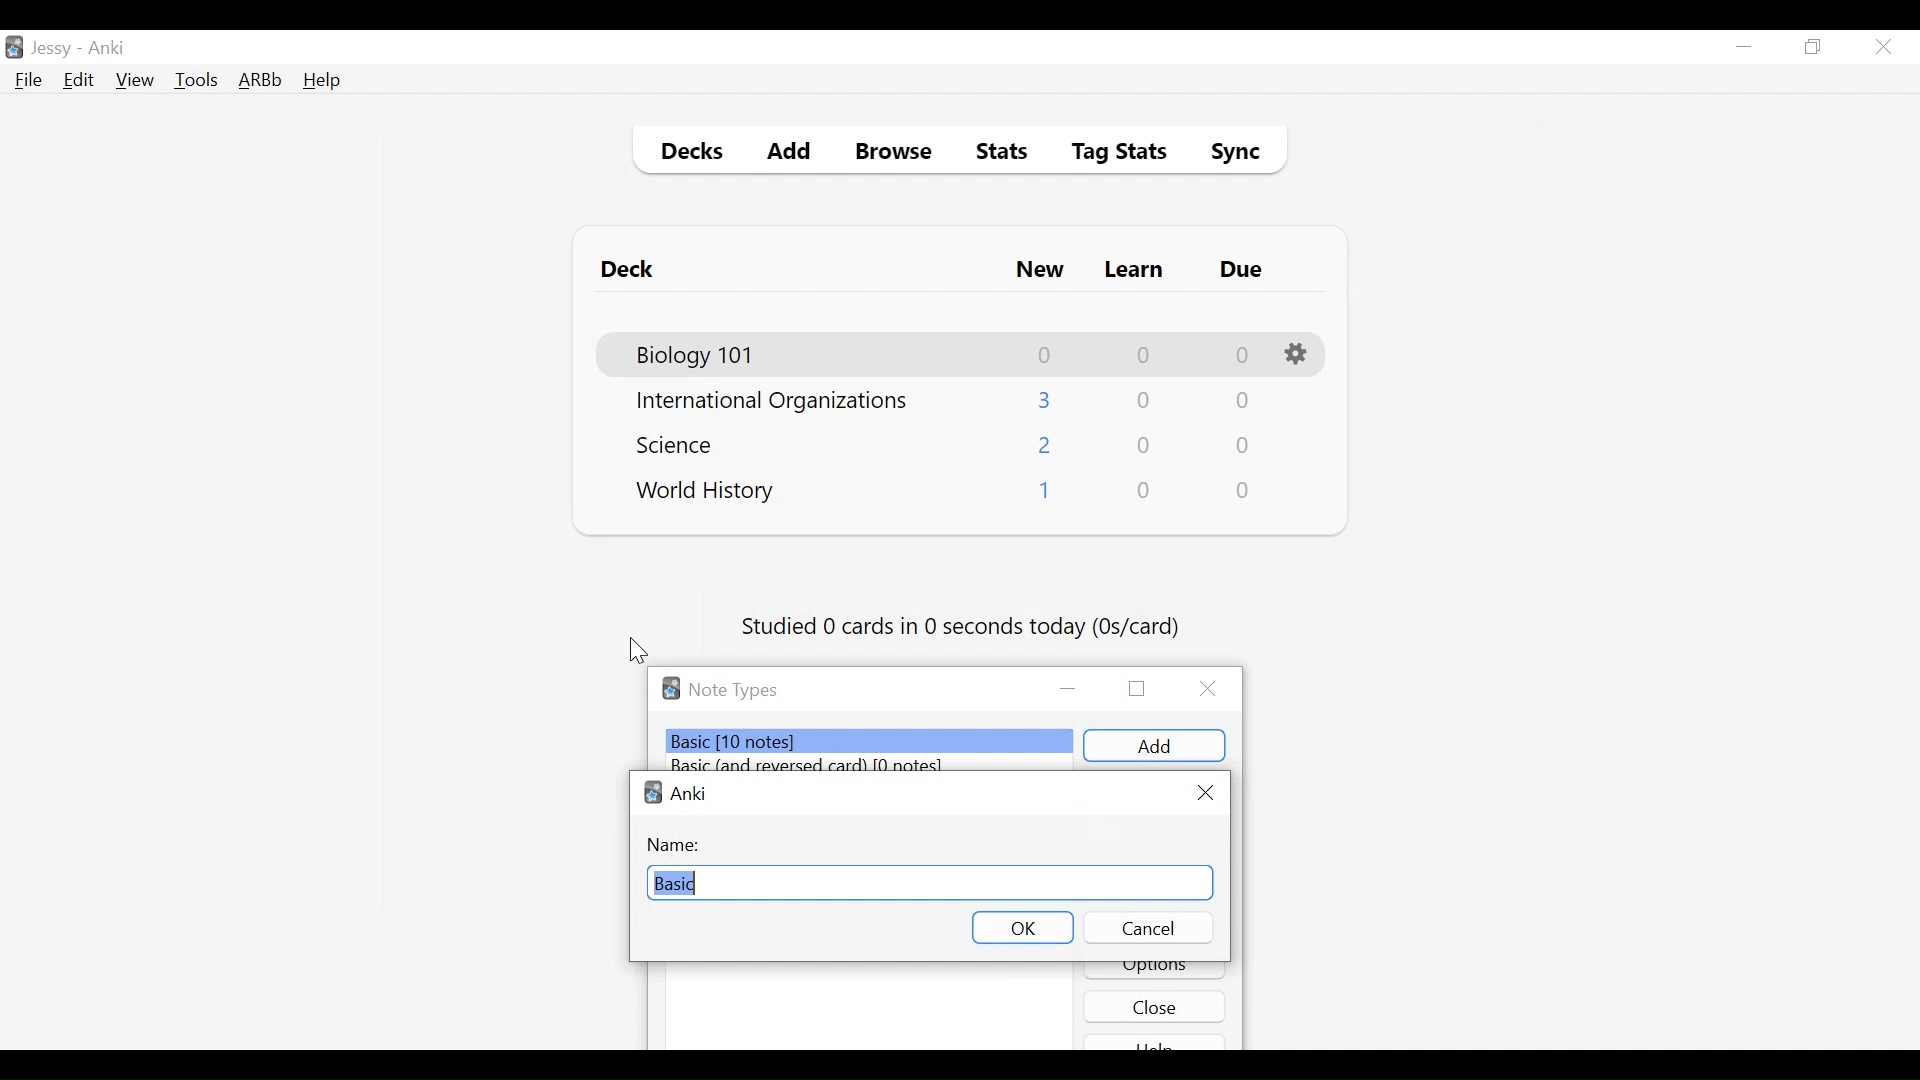 Image resolution: width=1920 pixels, height=1080 pixels. What do you see at coordinates (1133, 271) in the screenshot?
I see `Learn` at bounding box center [1133, 271].